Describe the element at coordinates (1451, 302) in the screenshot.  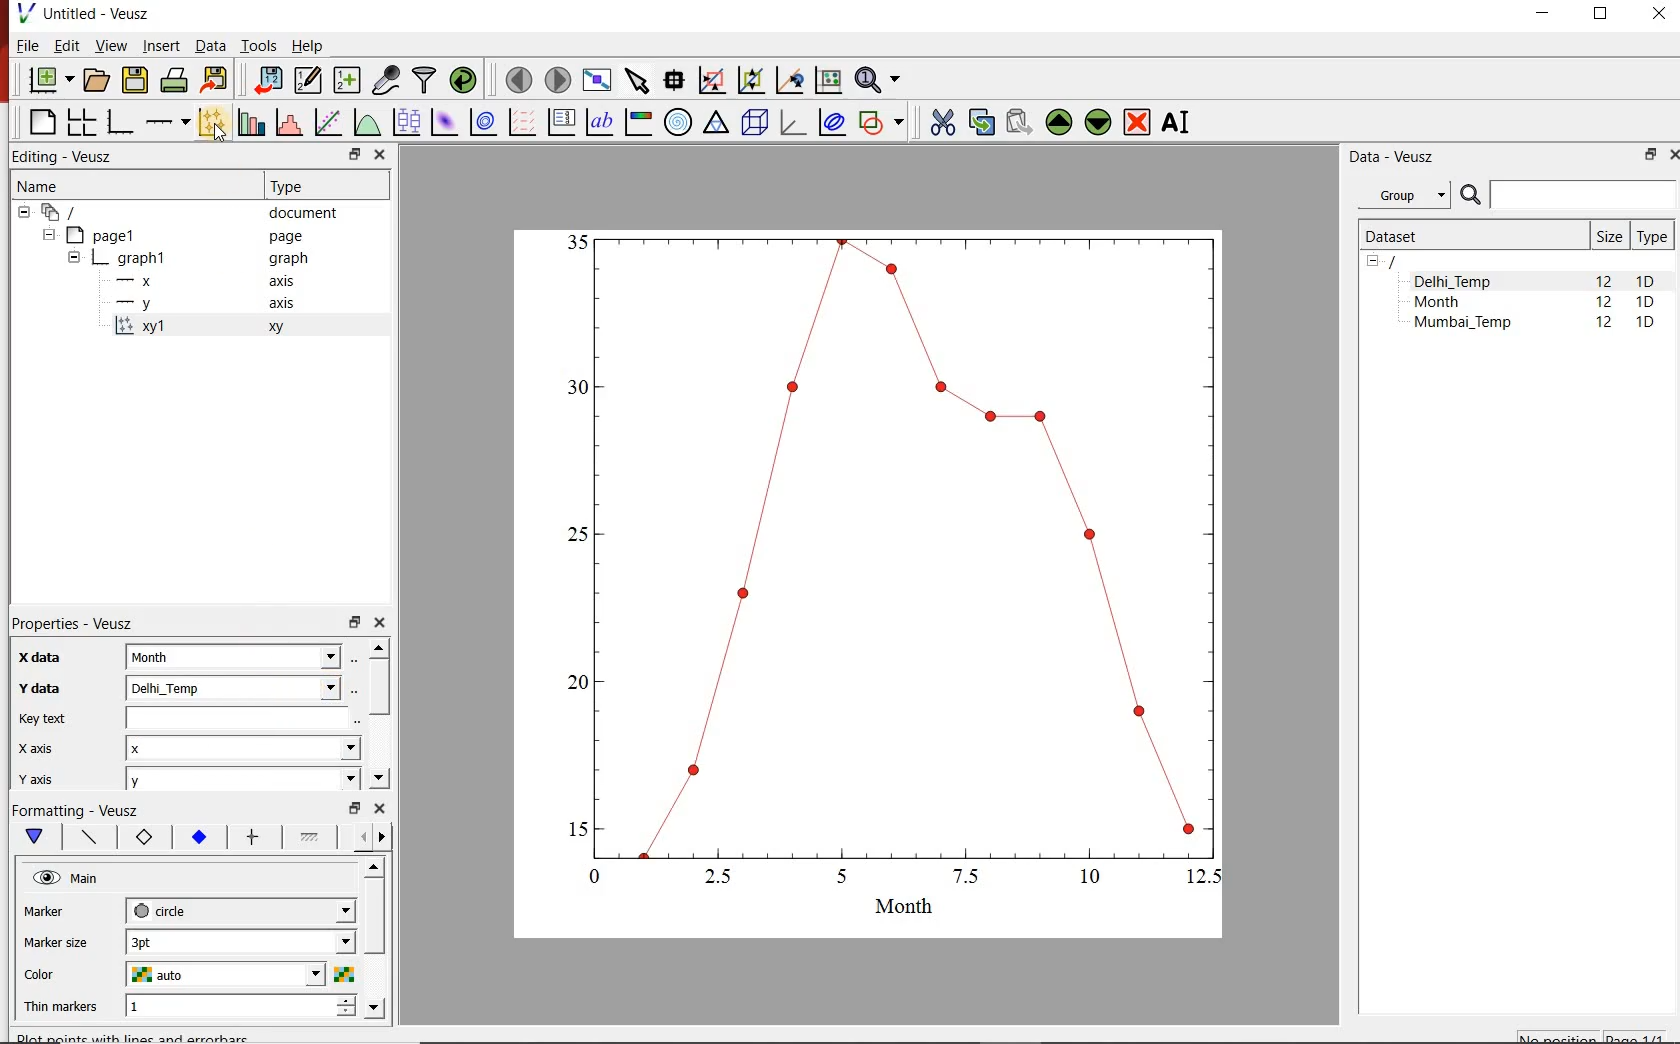
I see `Month` at that location.